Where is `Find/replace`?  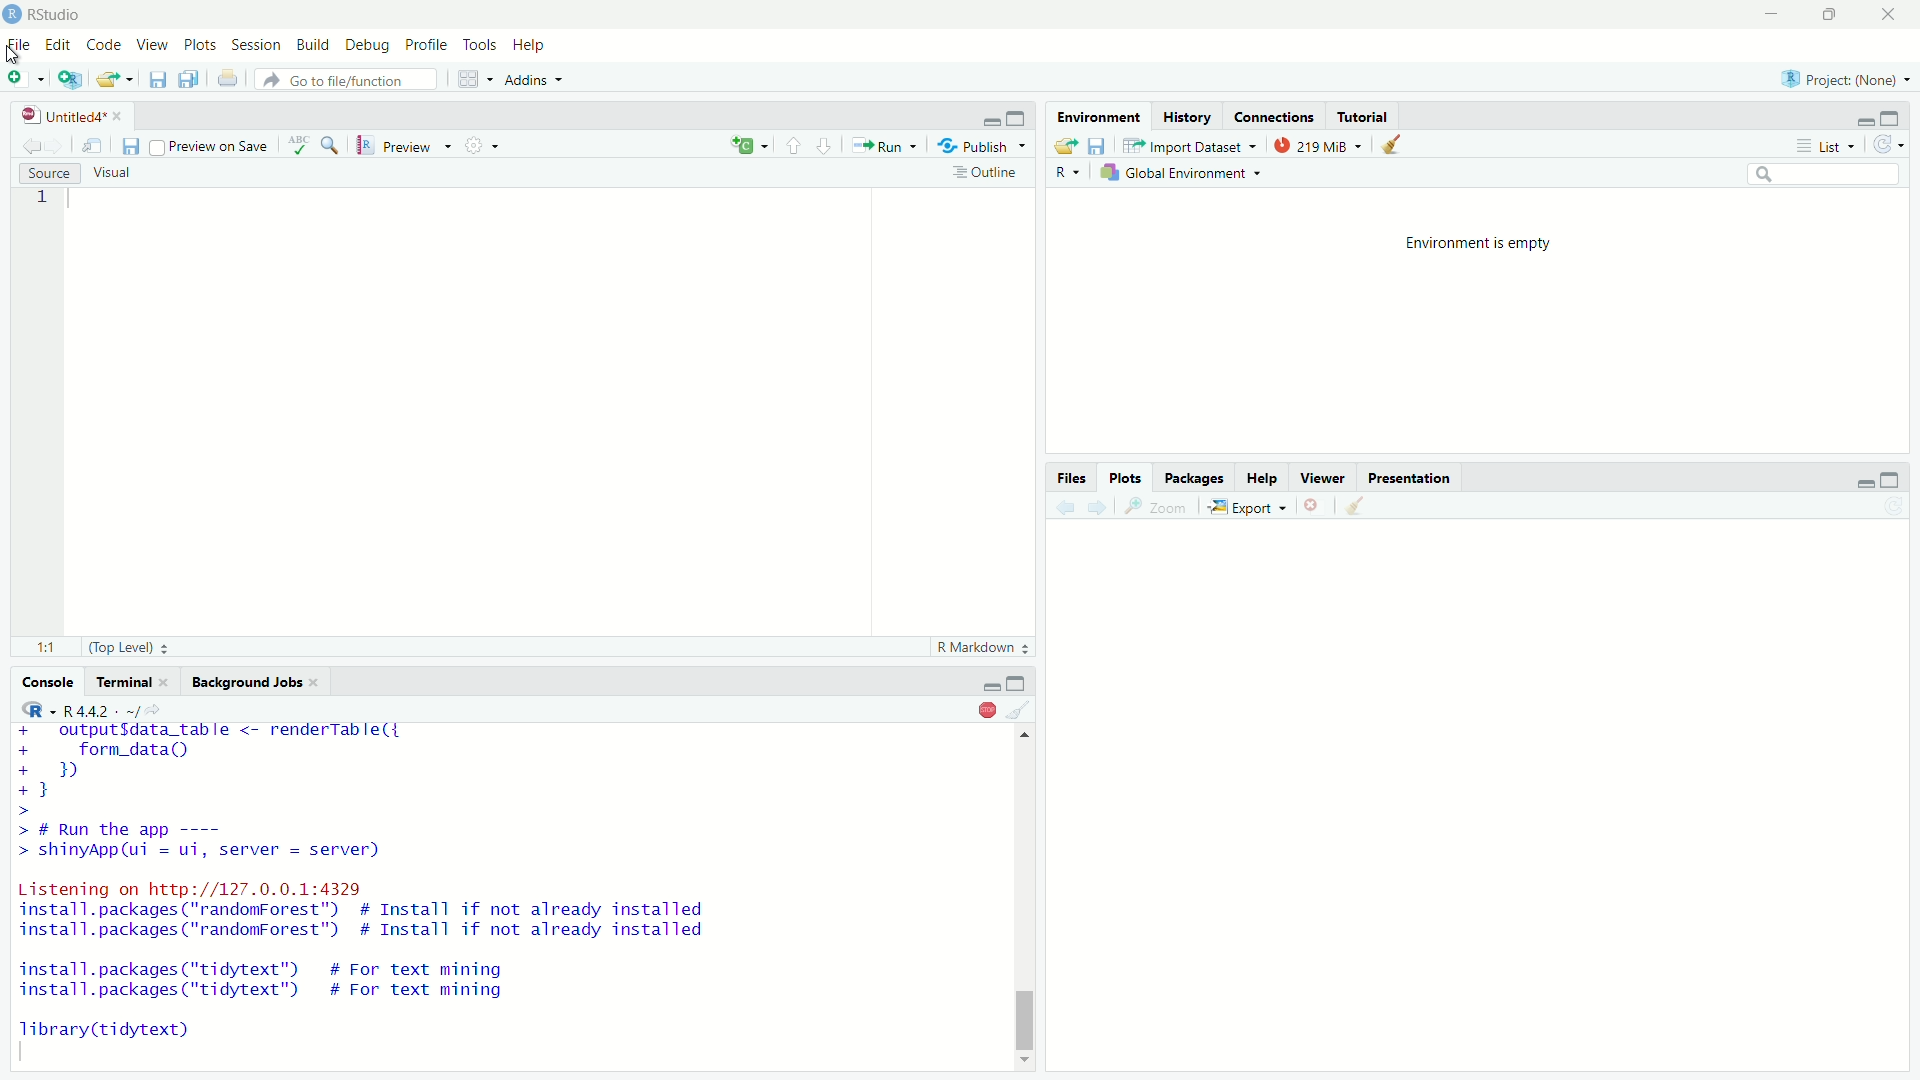 Find/replace is located at coordinates (336, 144).